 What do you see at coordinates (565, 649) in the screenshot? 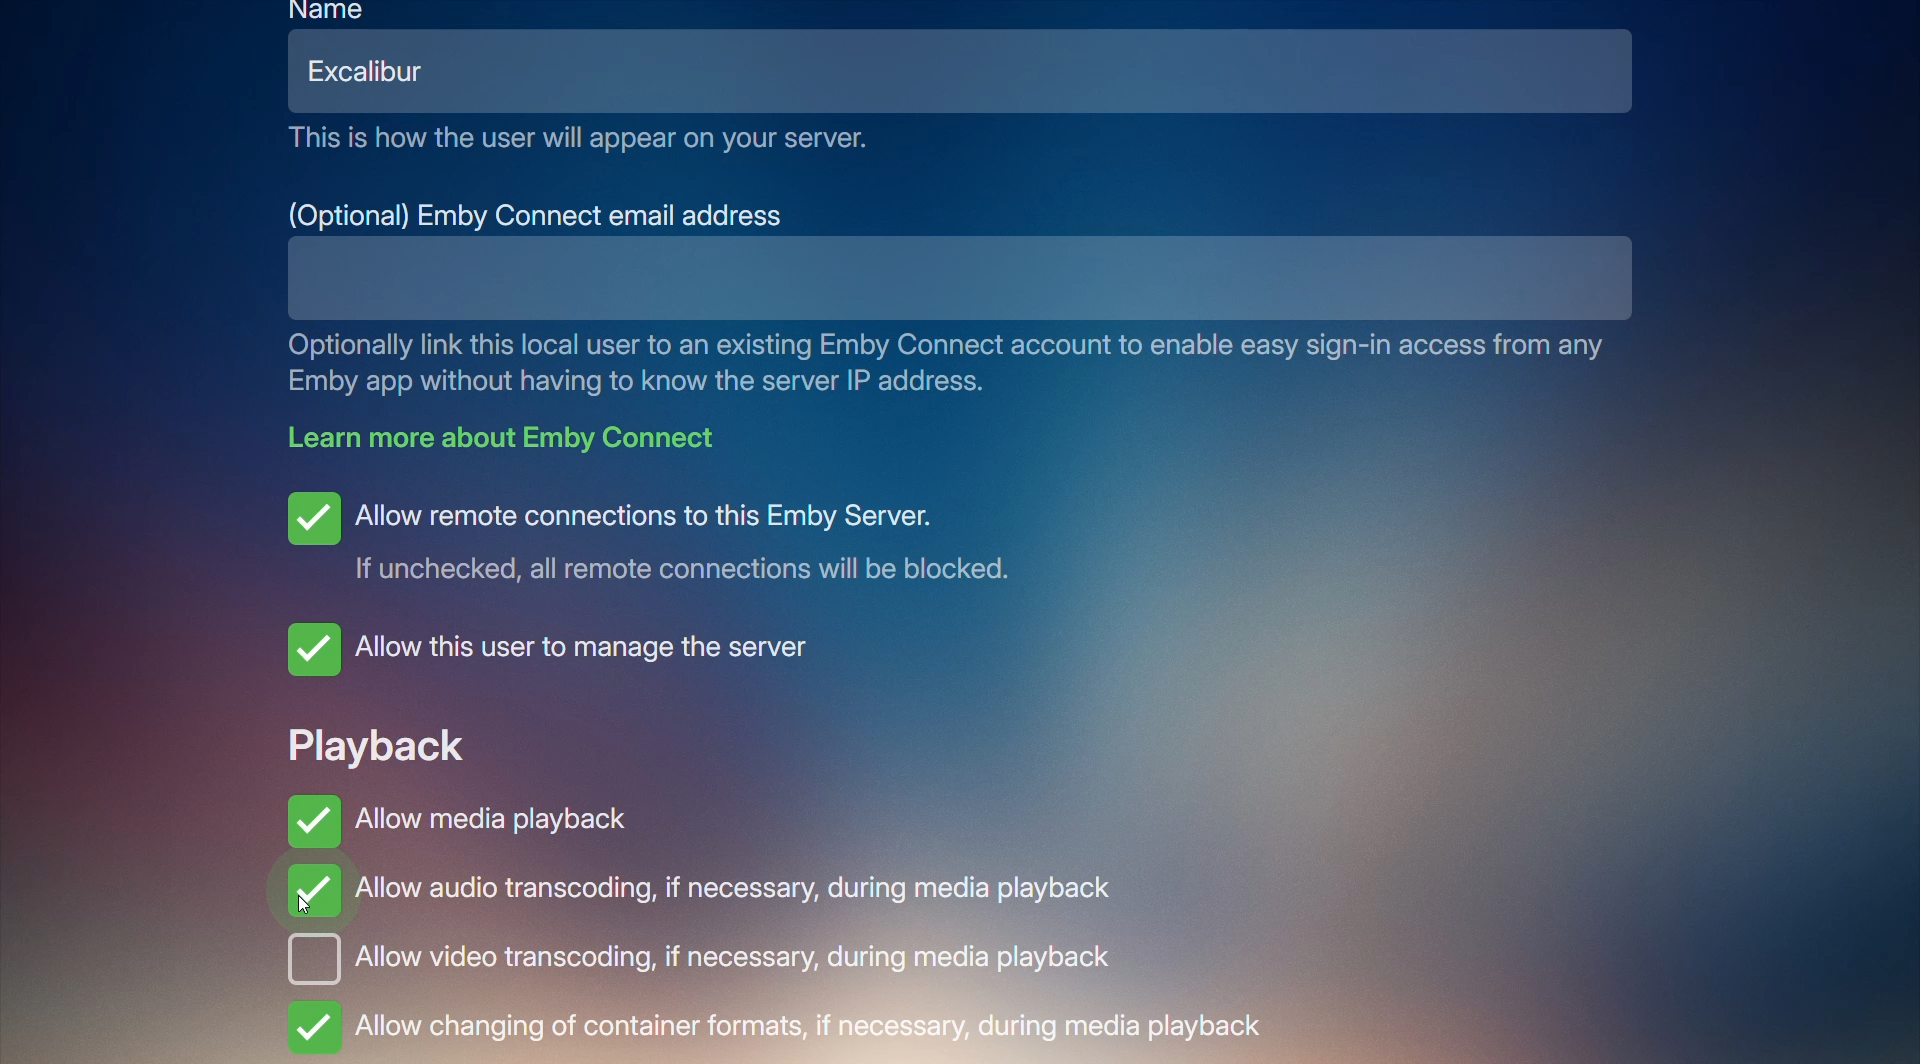
I see `Allow this user to manage the server` at bounding box center [565, 649].